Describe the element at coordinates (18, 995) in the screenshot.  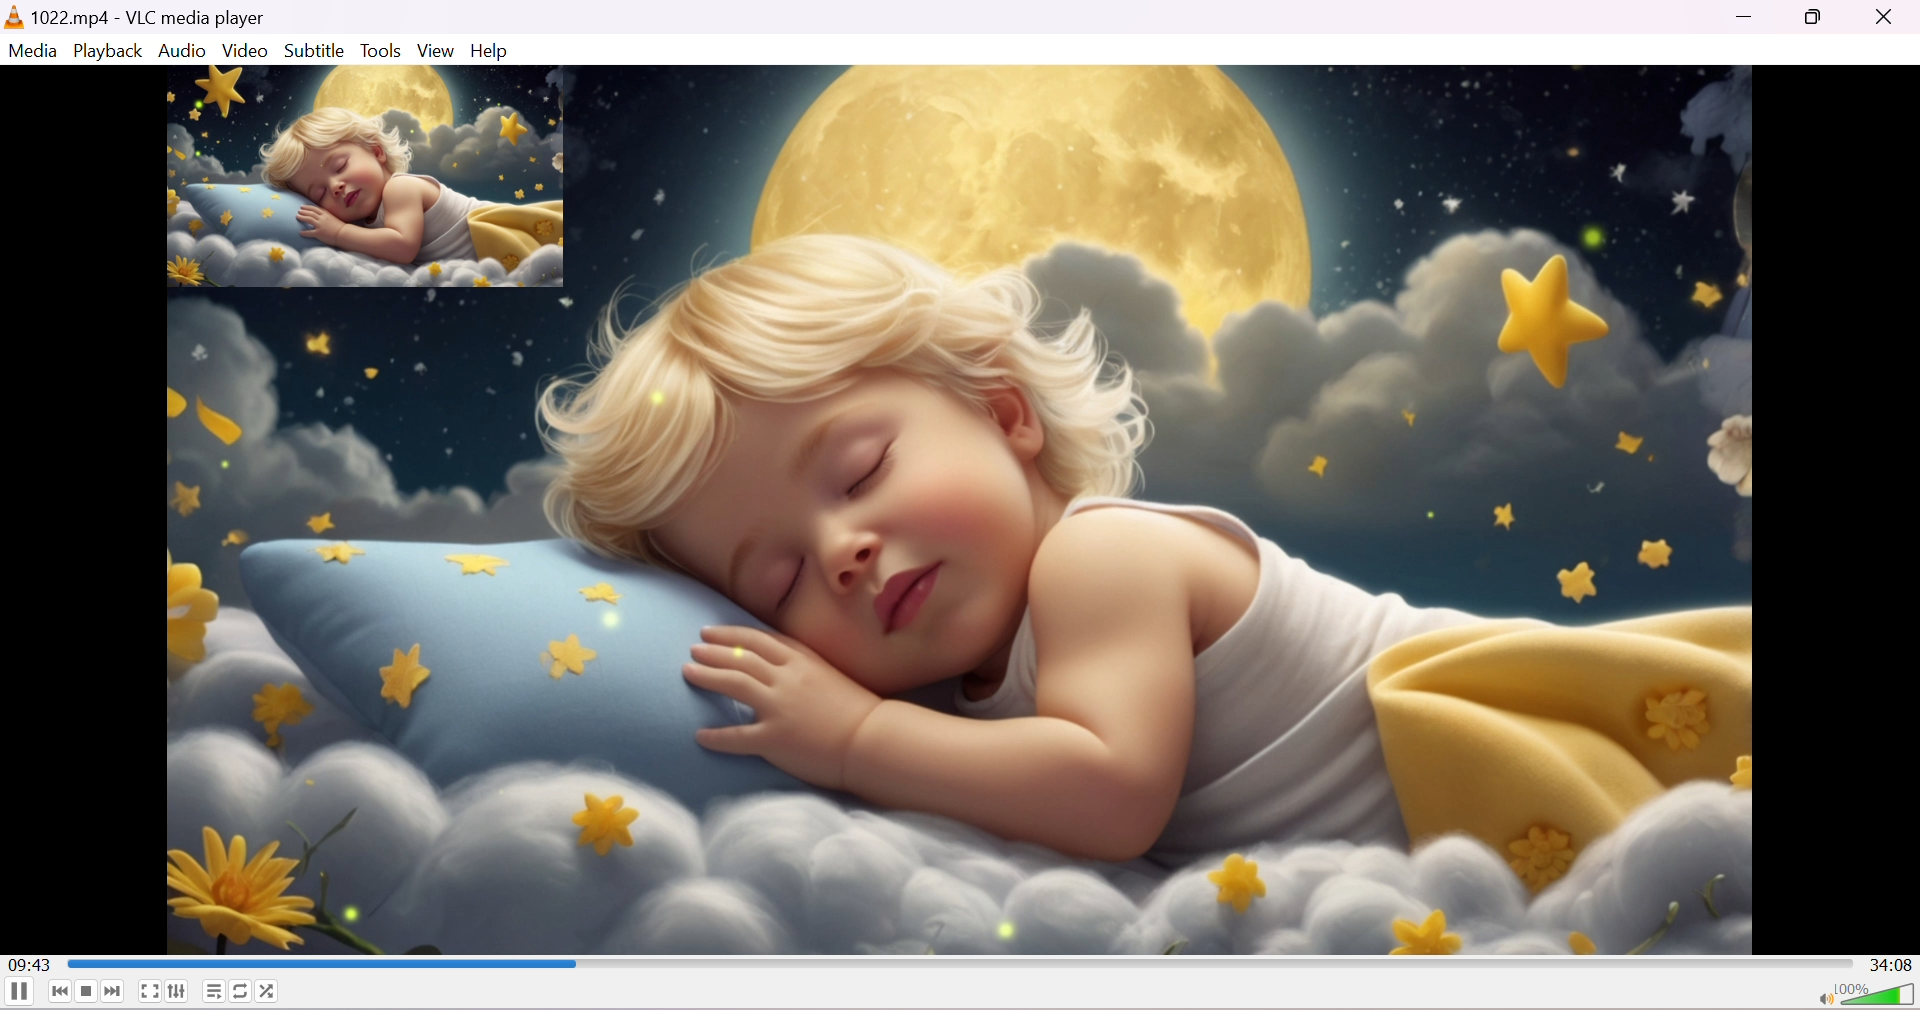
I see `Pause the playback` at that location.